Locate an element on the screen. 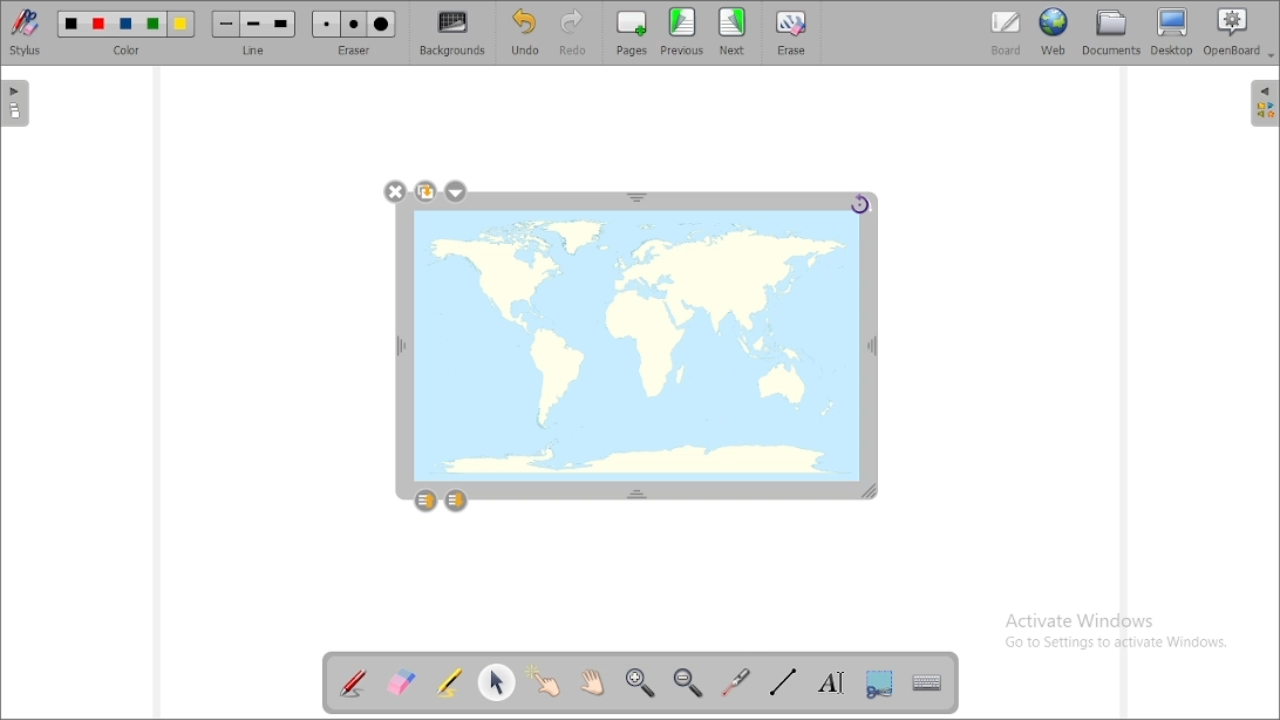 Image resolution: width=1280 pixels, height=720 pixels. interact with items is located at coordinates (543, 680).